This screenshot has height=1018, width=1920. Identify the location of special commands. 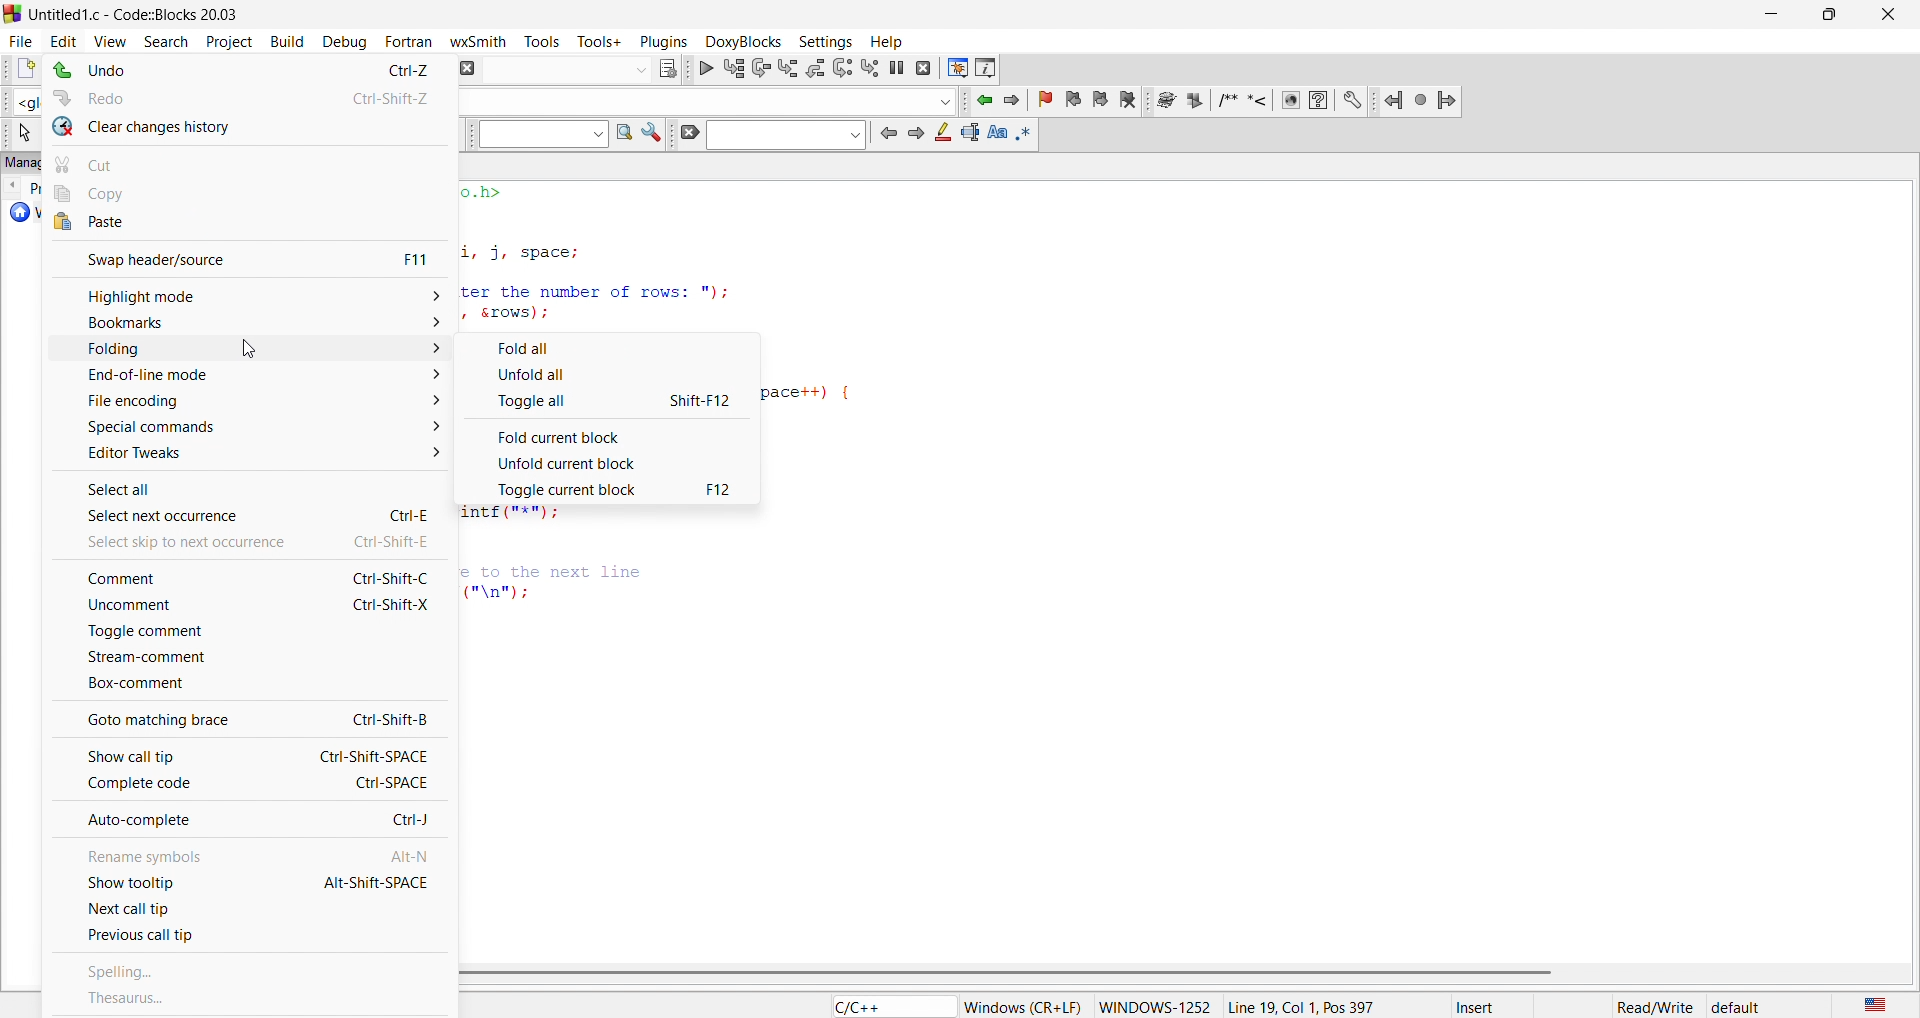
(242, 426).